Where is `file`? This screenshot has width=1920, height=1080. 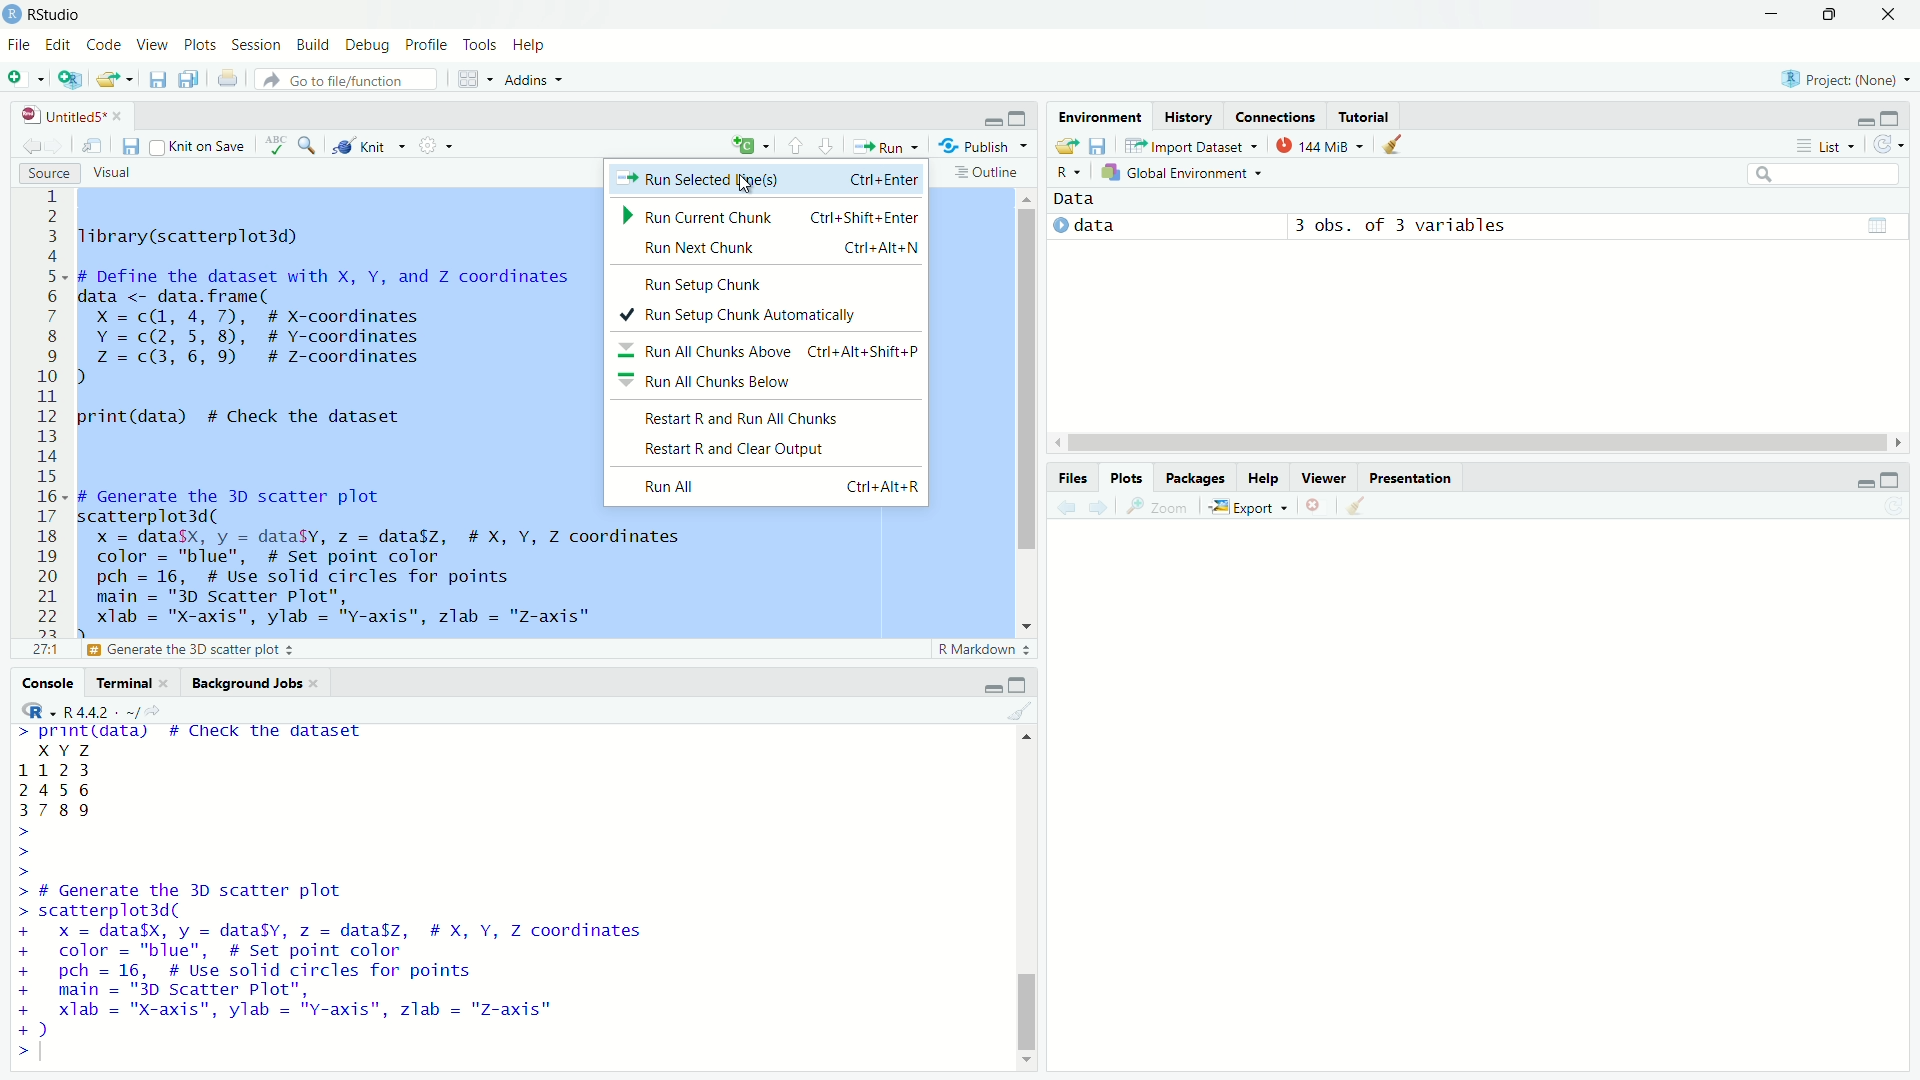 file is located at coordinates (16, 46).